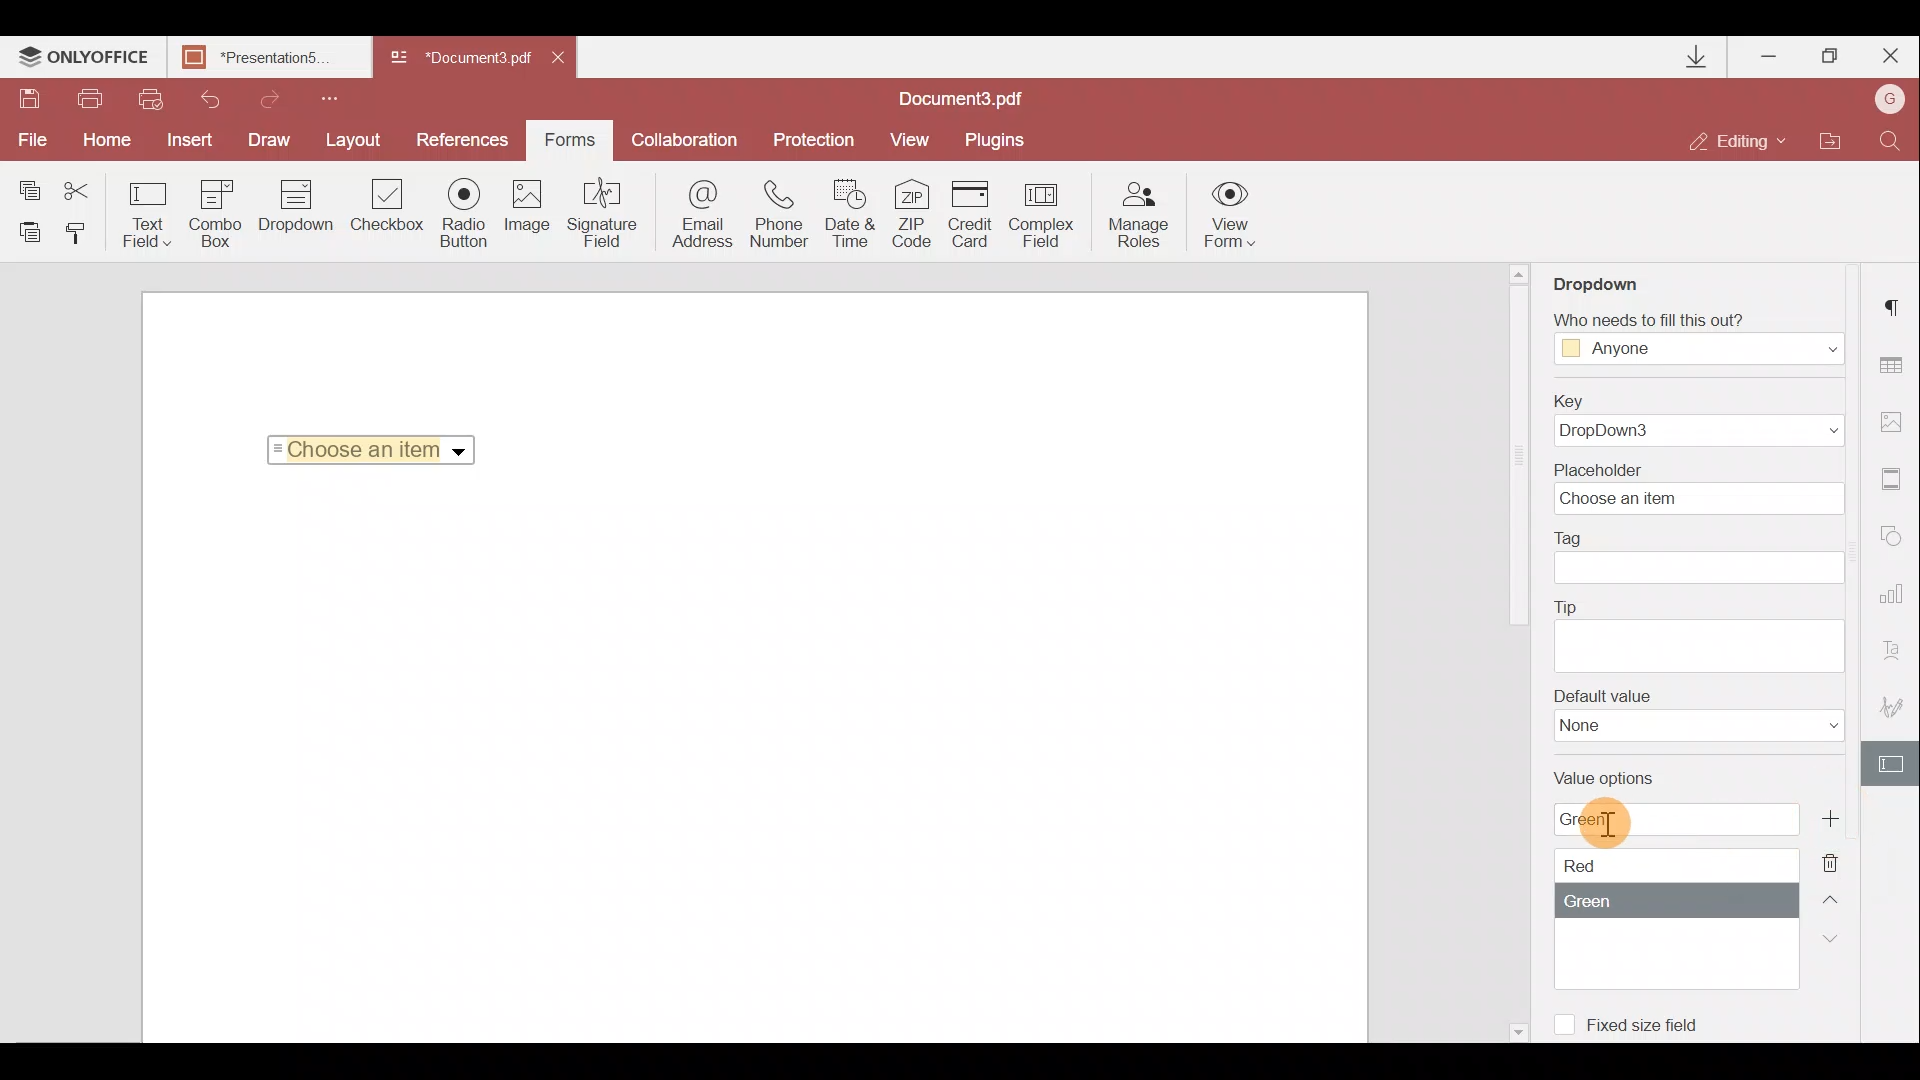 This screenshot has height=1080, width=1920. Describe the element at coordinates (1894, 140) in the screenshot. I see `Find` at that location.